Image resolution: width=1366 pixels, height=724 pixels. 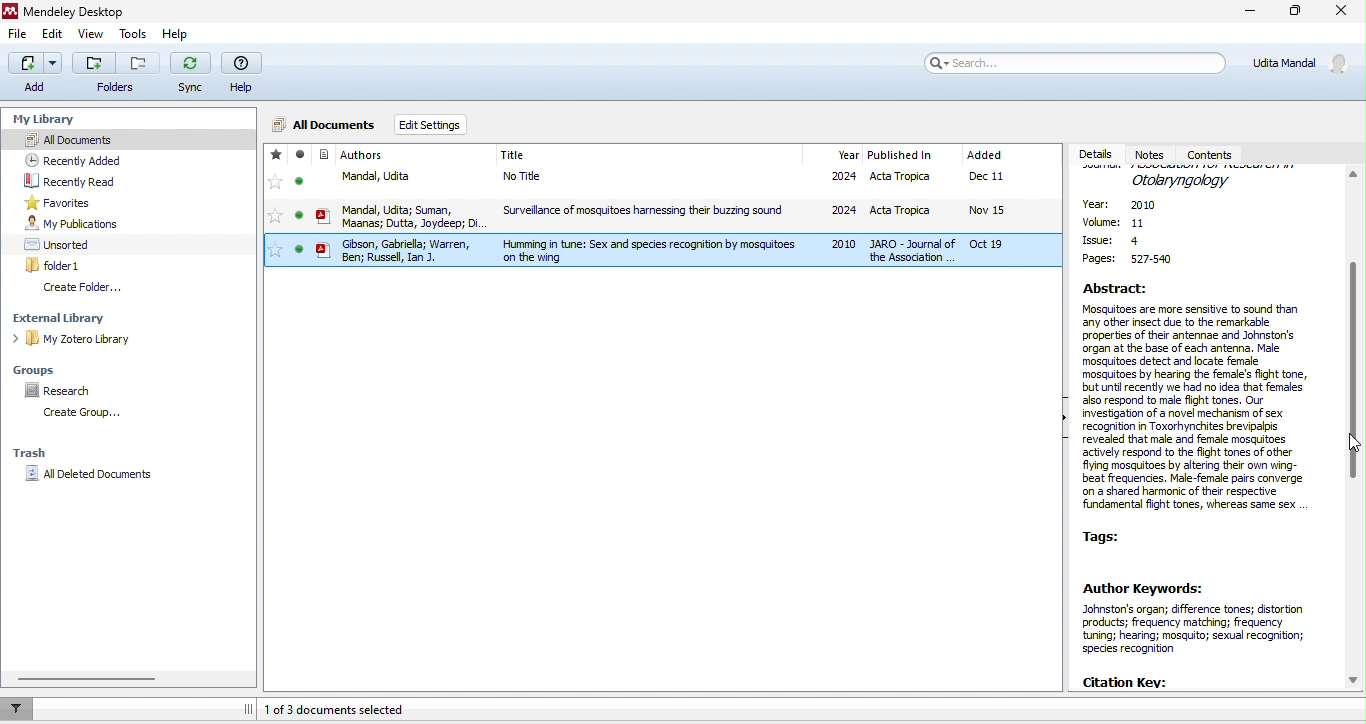 What do you see at coordinates (1097, 155) in the screenshot?
I see `details` at bounding box center [1097, 155].